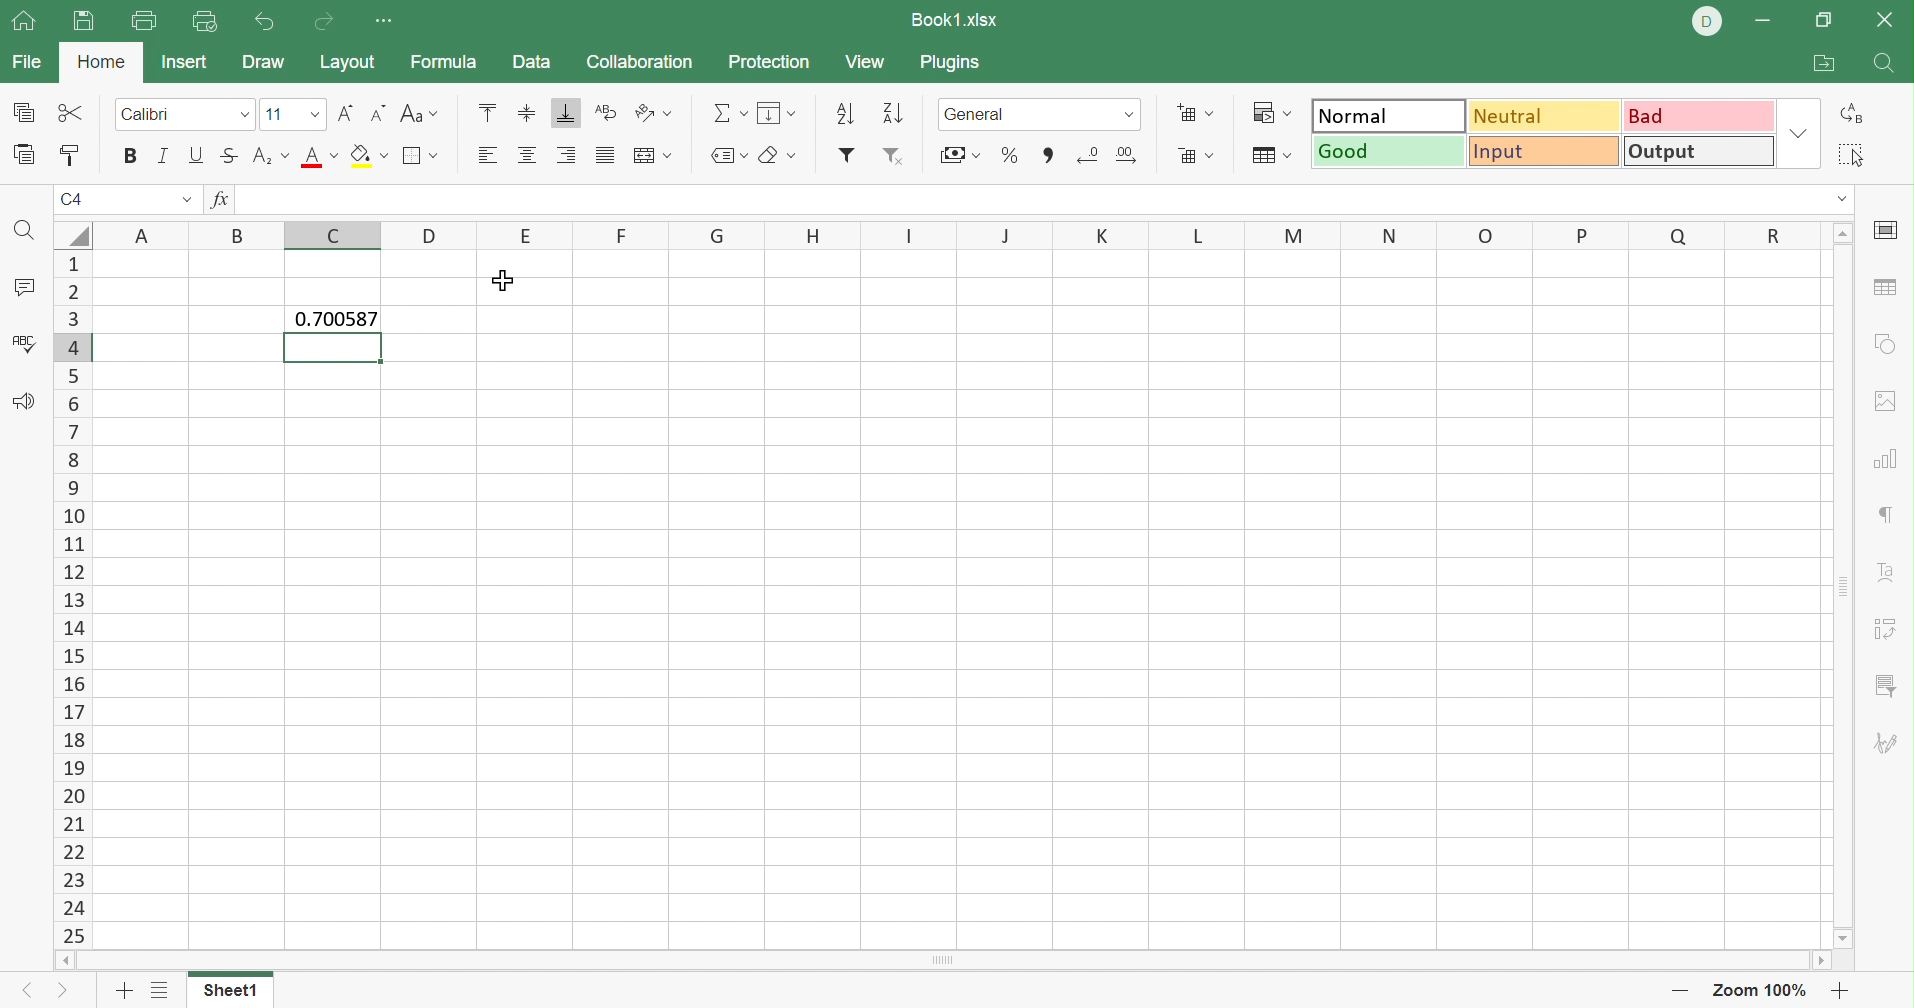 Image resolution: width=1914 pixels, height=1008 pixels. I want to click on Delete cell, so click(1193, 157).